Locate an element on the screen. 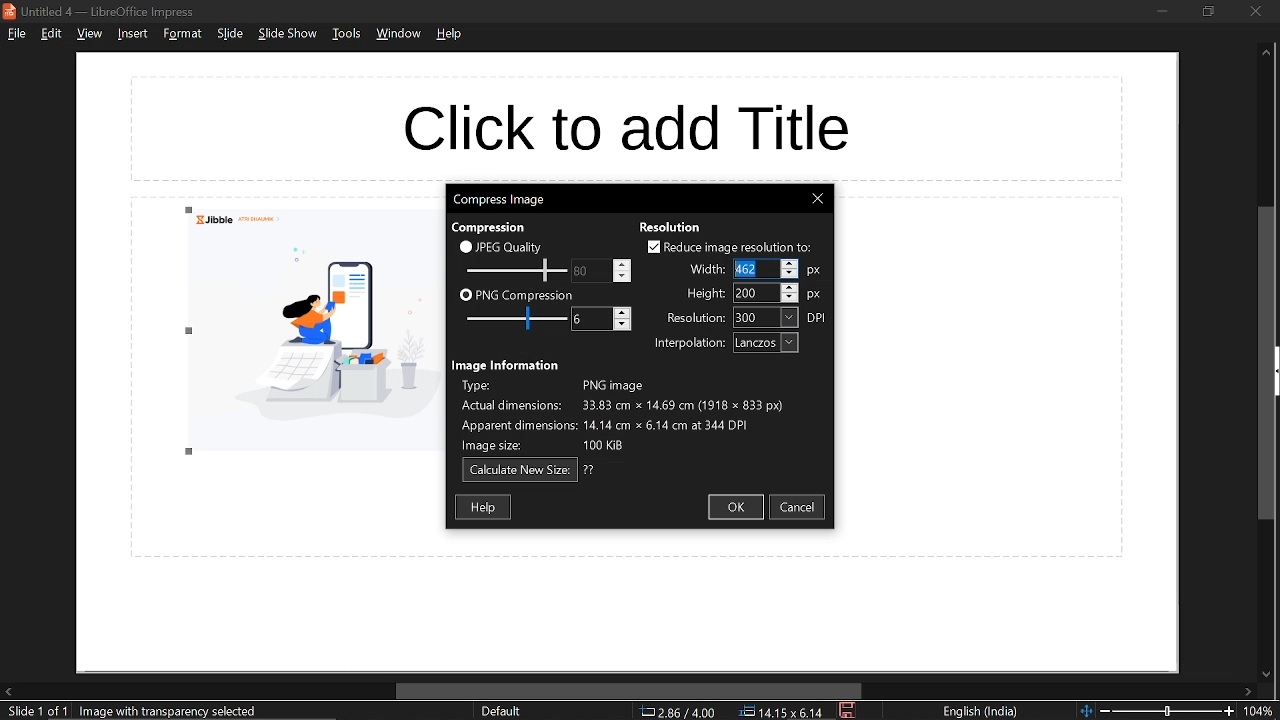 This screenshot has width=1280, height=720. move right is located at coordinates (1248, 693).